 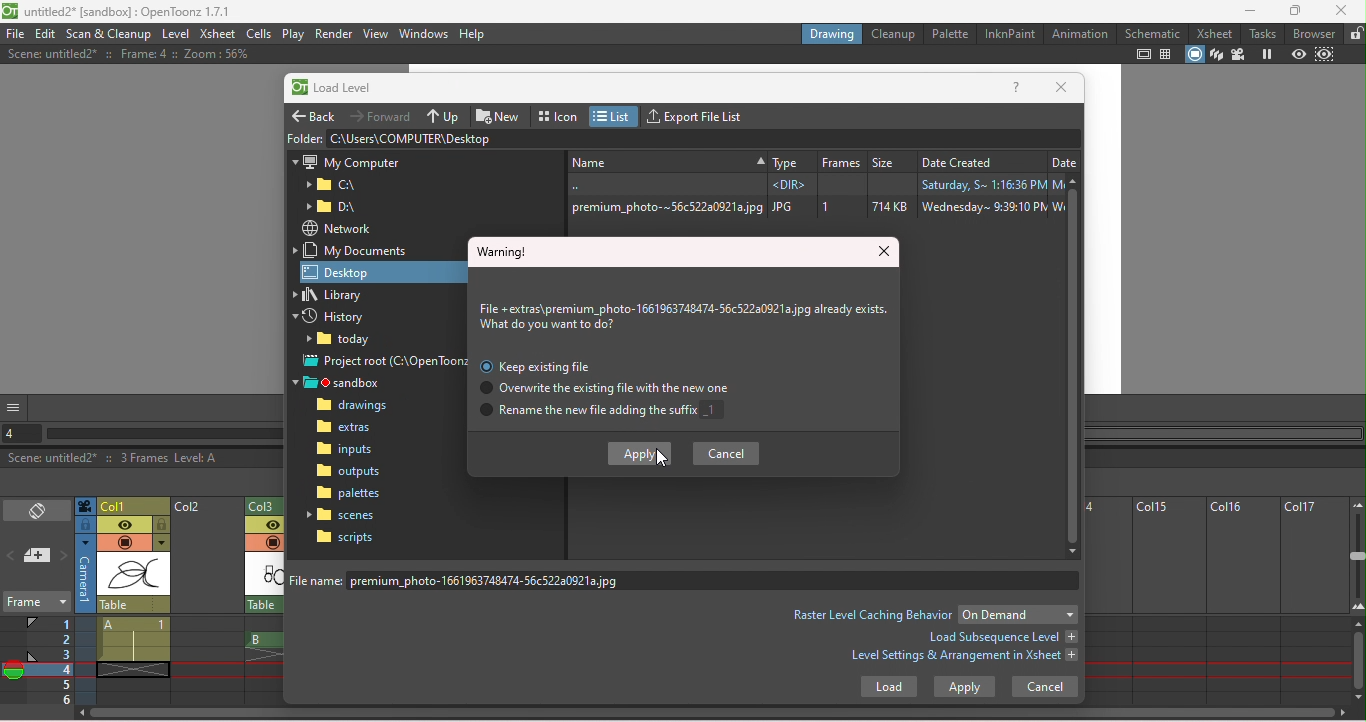 What do you see at coordinates (64, 557) in the screenshot?
I see `Next memo` at bounding box center [64, 557].